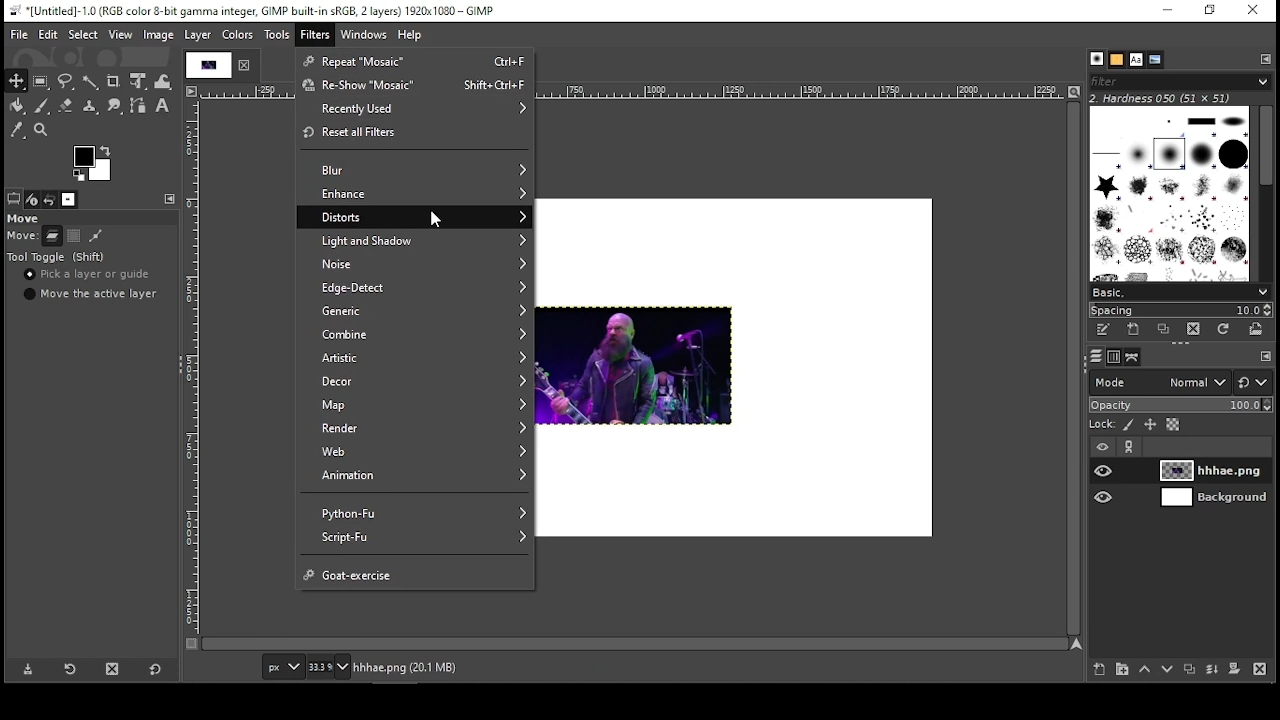  Describe the element at coordinates (415, 312) in the screenshot. I see `generic` at that location.